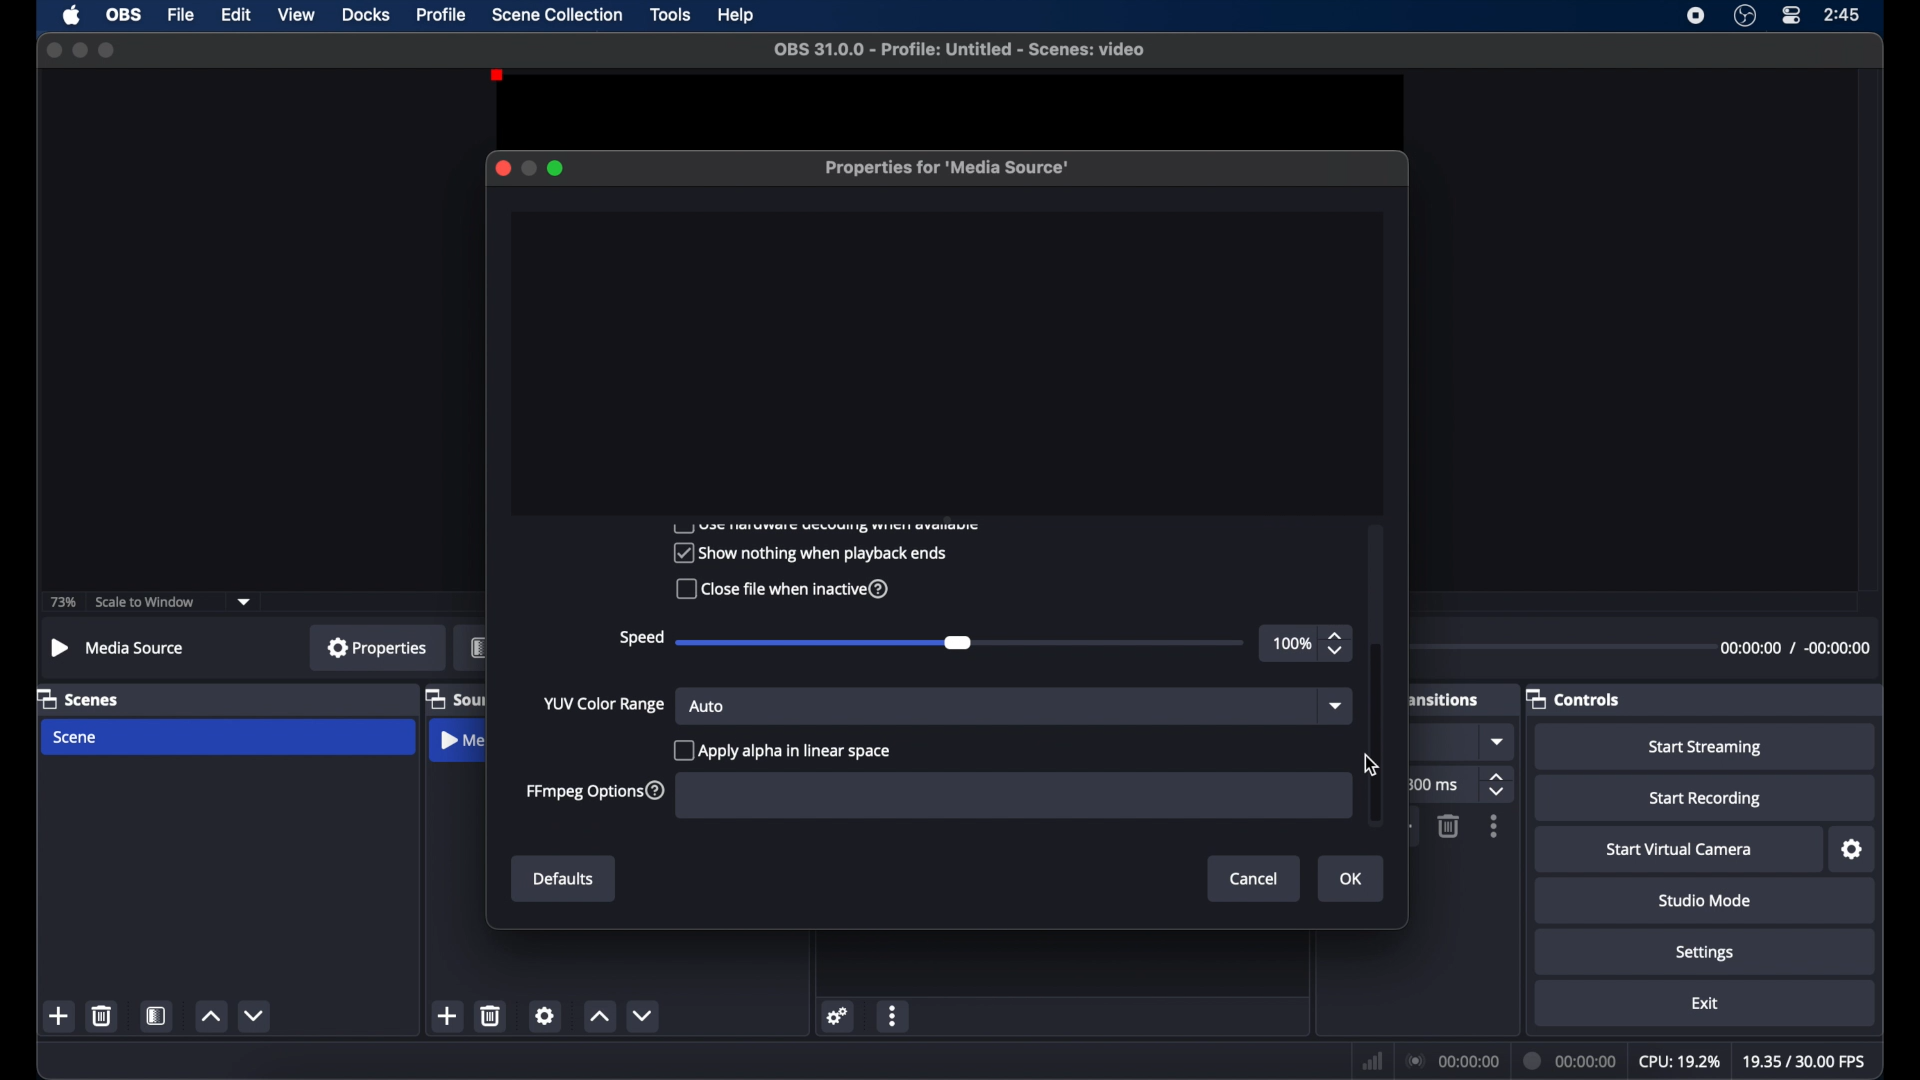 This screenshot has height=1080, width=1920. Describe the element at coordinates (671, 14) in the screenshot. I see `tools` at that location.